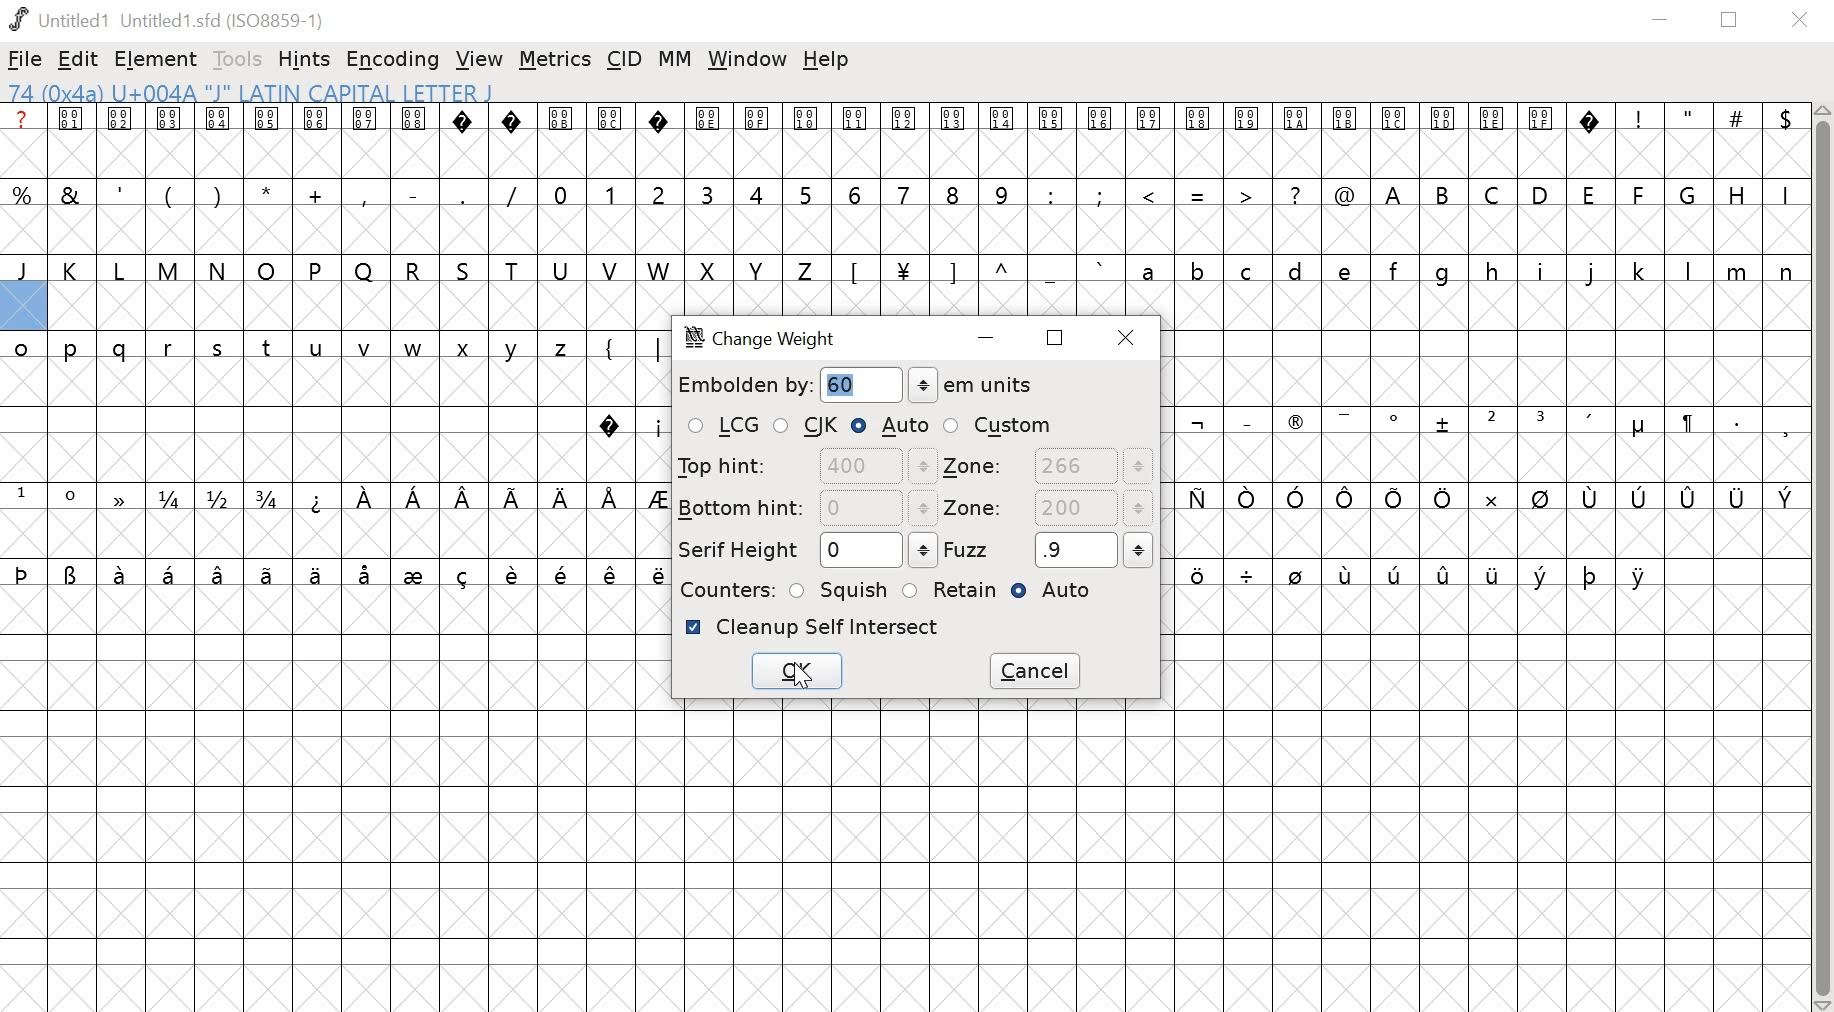  Describe the element at coordinates (802, 119) in the screenshot. I see `glyph symbols` at that location.